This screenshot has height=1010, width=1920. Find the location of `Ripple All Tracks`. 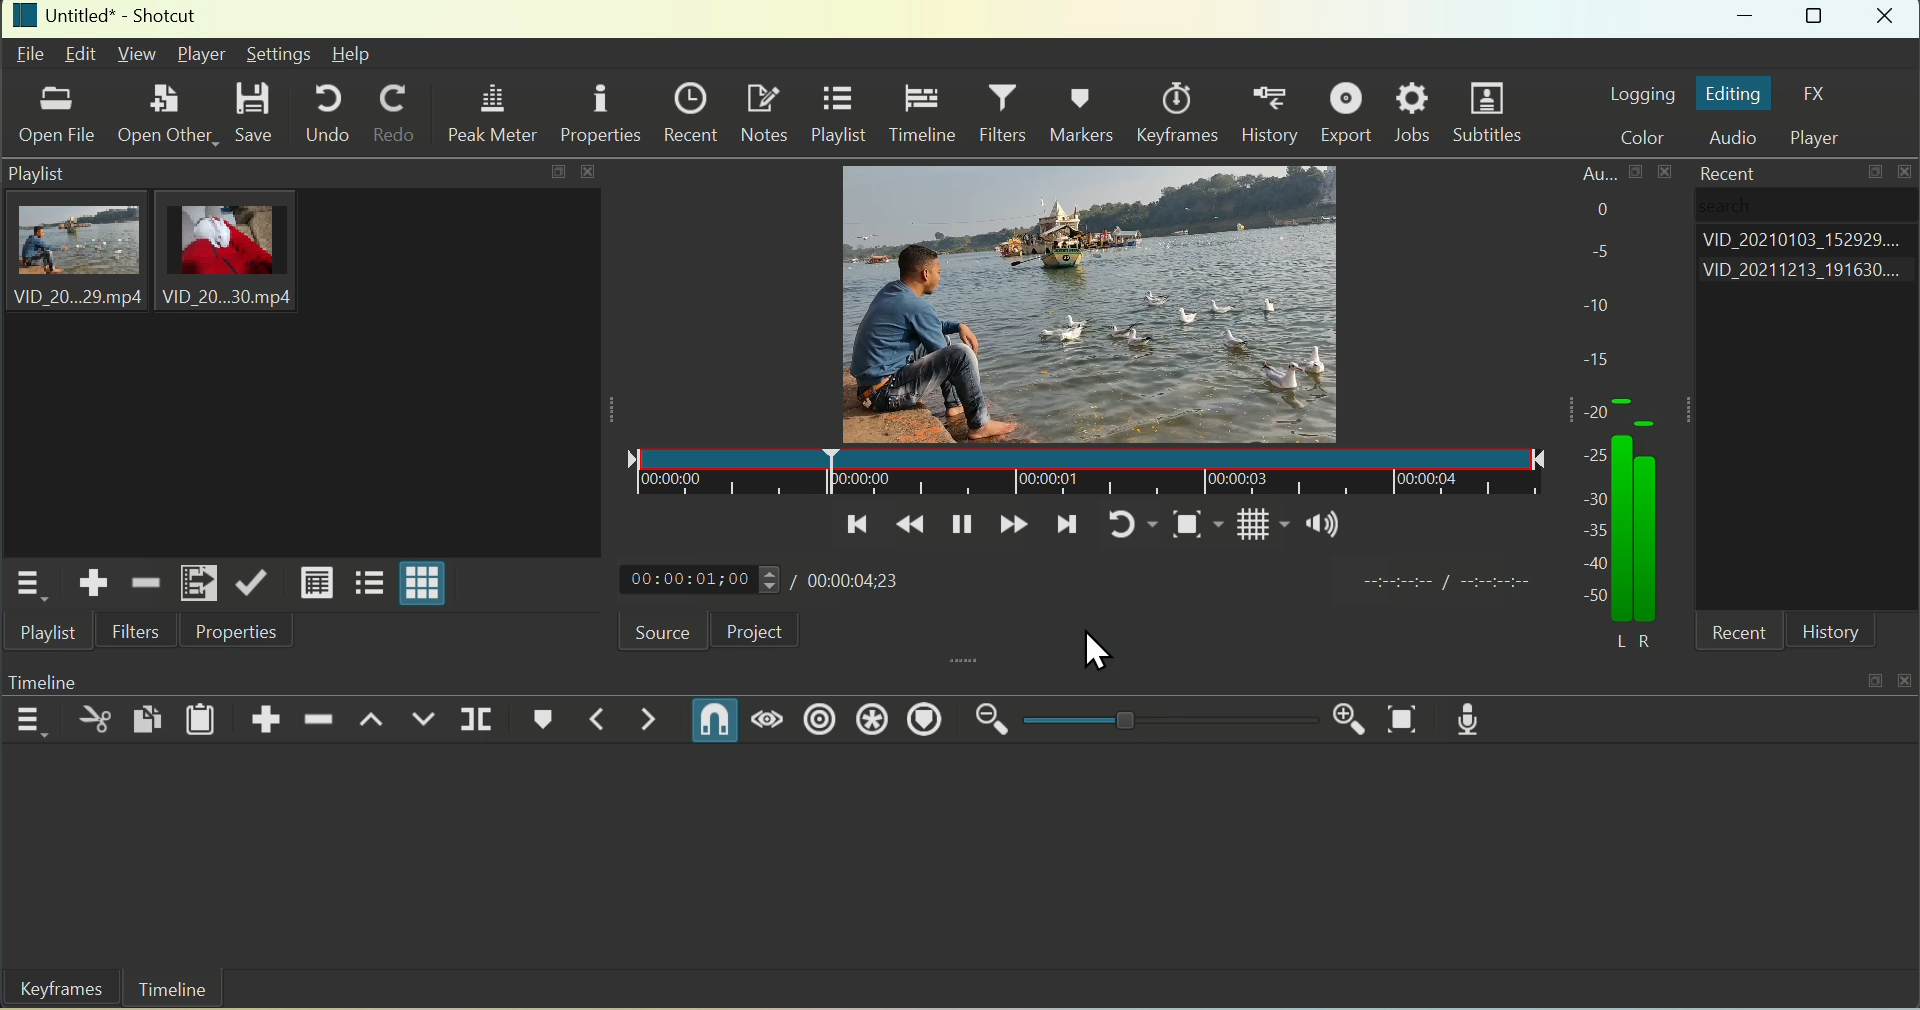

Ripple All Tracks is located at coordinates (870, 722).